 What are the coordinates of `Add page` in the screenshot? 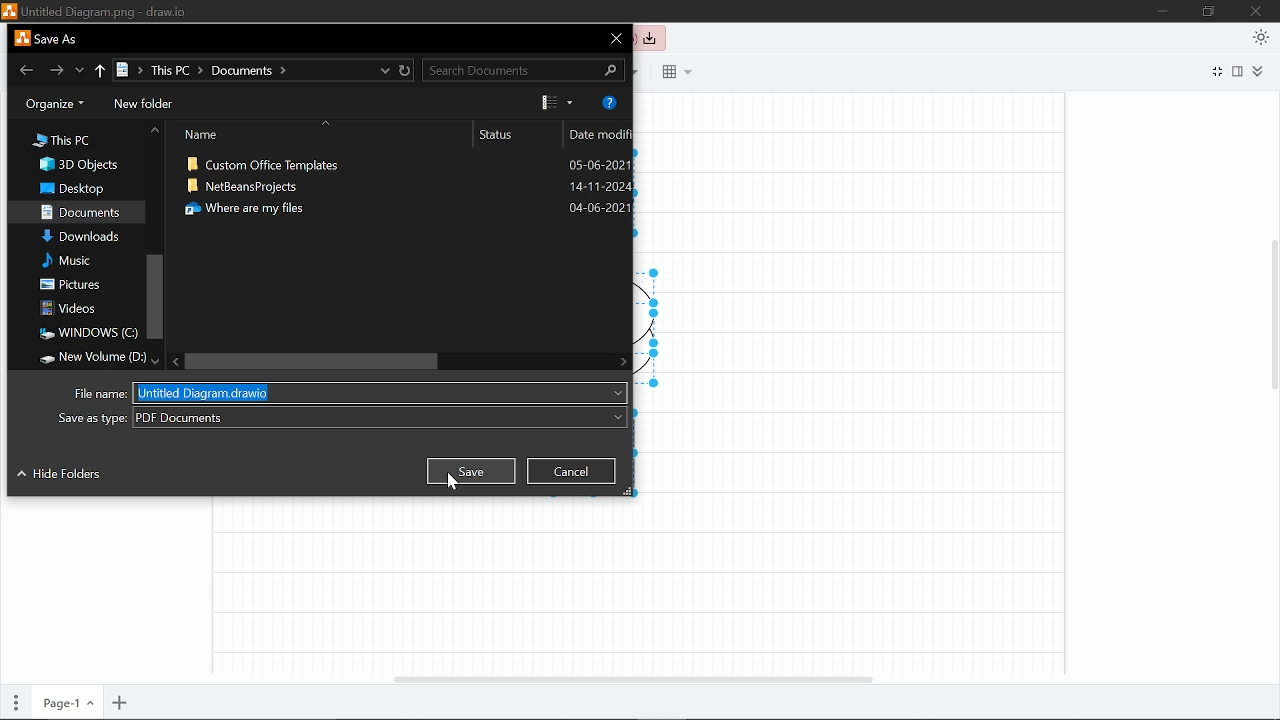 It's located at (120, 703).